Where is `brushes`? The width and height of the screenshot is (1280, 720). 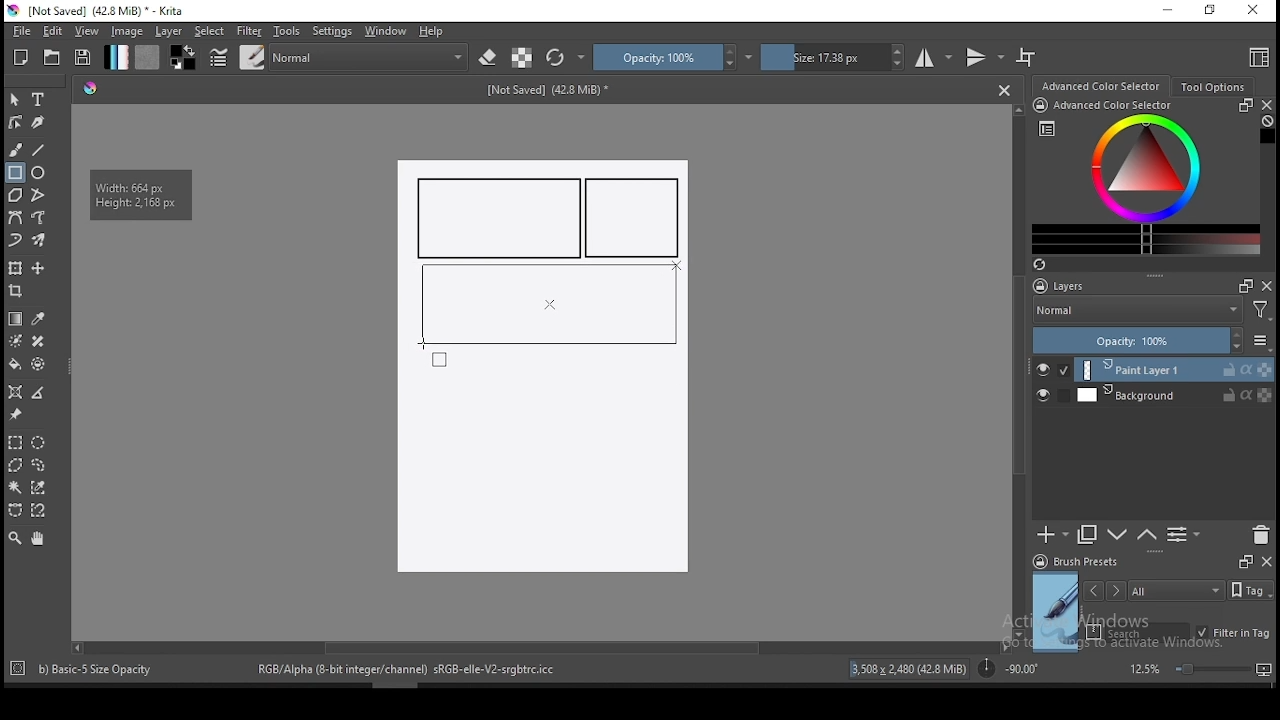
brushes is located at coordinates (252, 57).